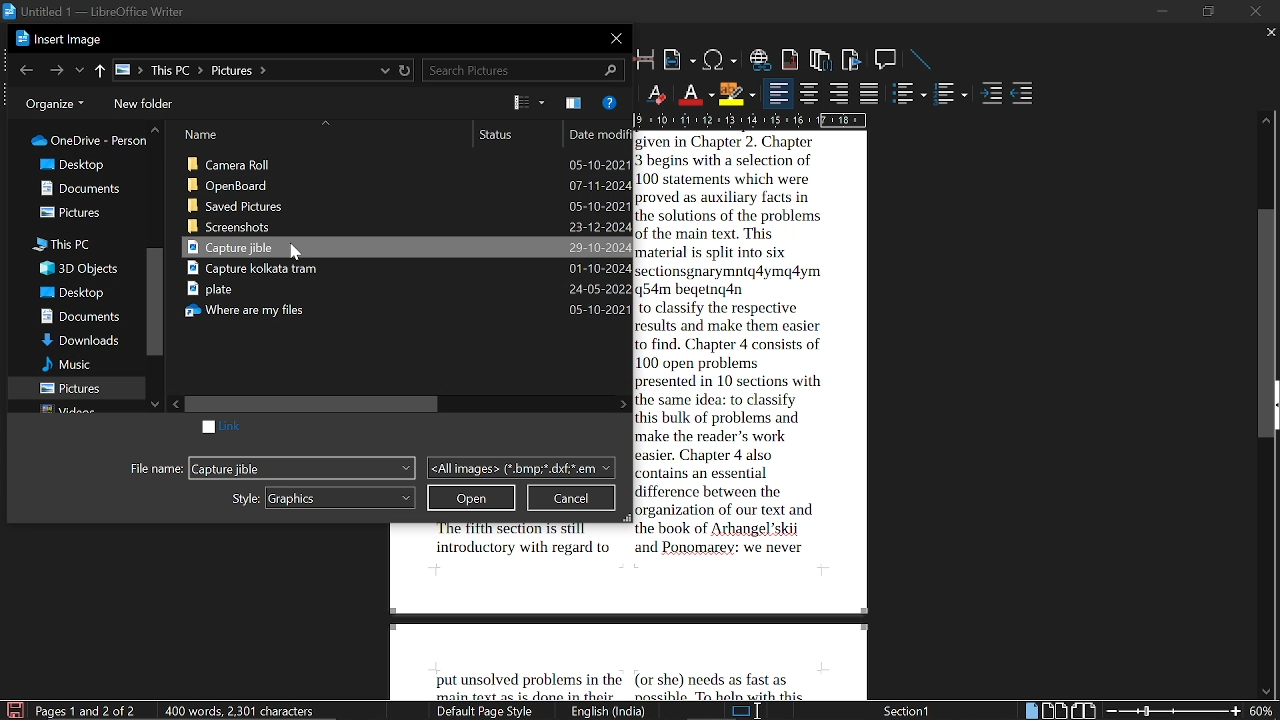 The height and width of the screenshot is (720, 1280). Describe the element at coordinates (1266, 121) in the screenshot. I see `move up` at that location.